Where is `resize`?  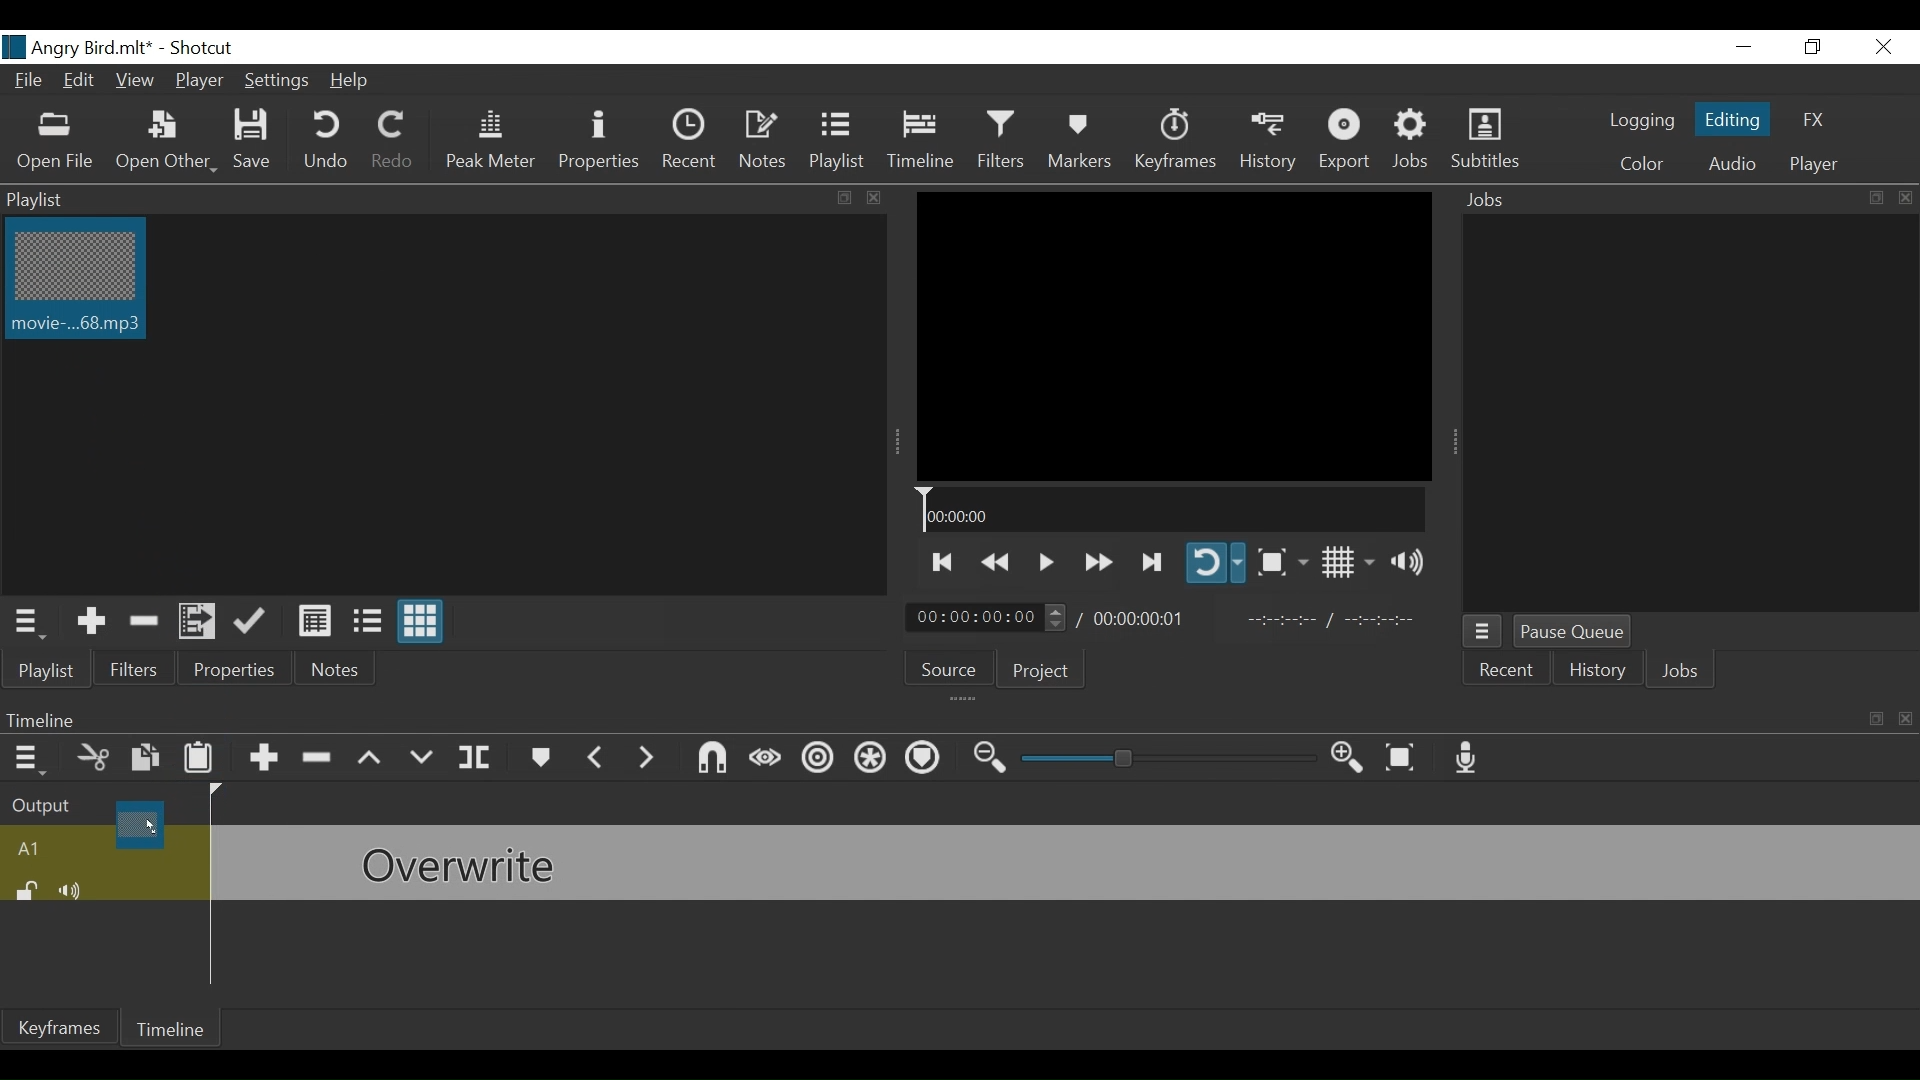 resize is located at coordinates (1874, 719).